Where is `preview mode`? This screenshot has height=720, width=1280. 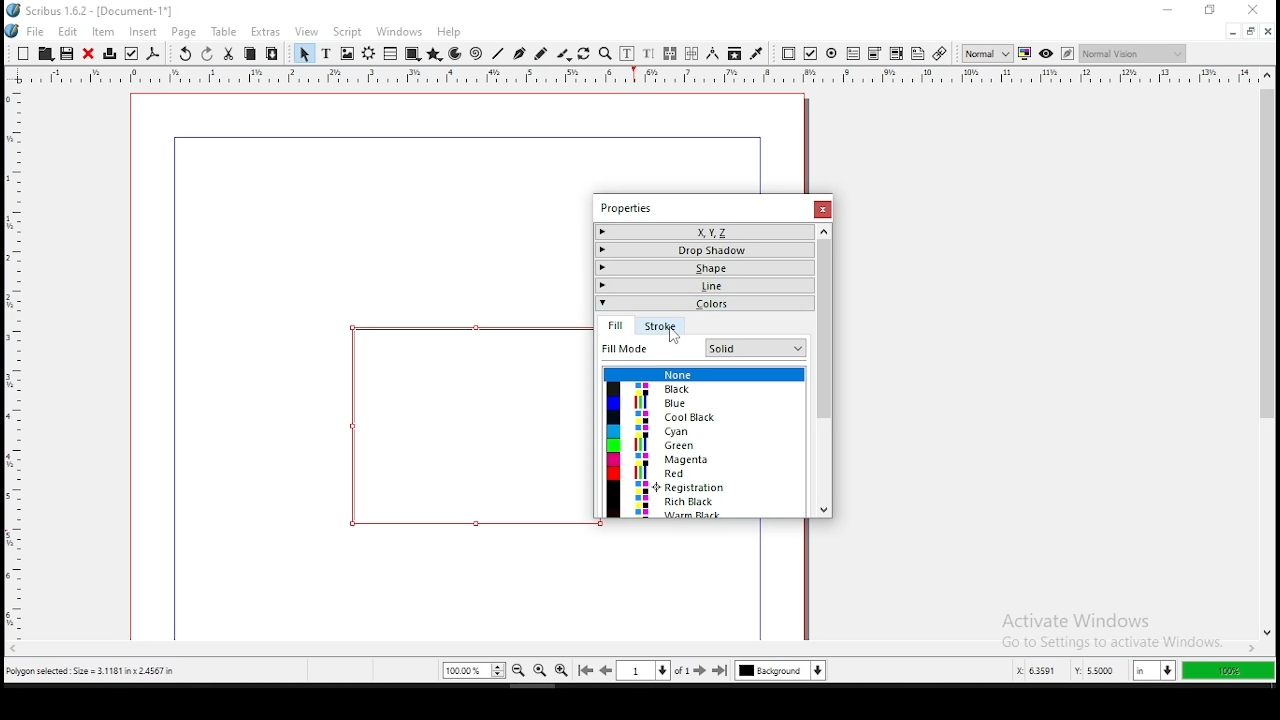
preview mode is located at coordinates (1044, 53).